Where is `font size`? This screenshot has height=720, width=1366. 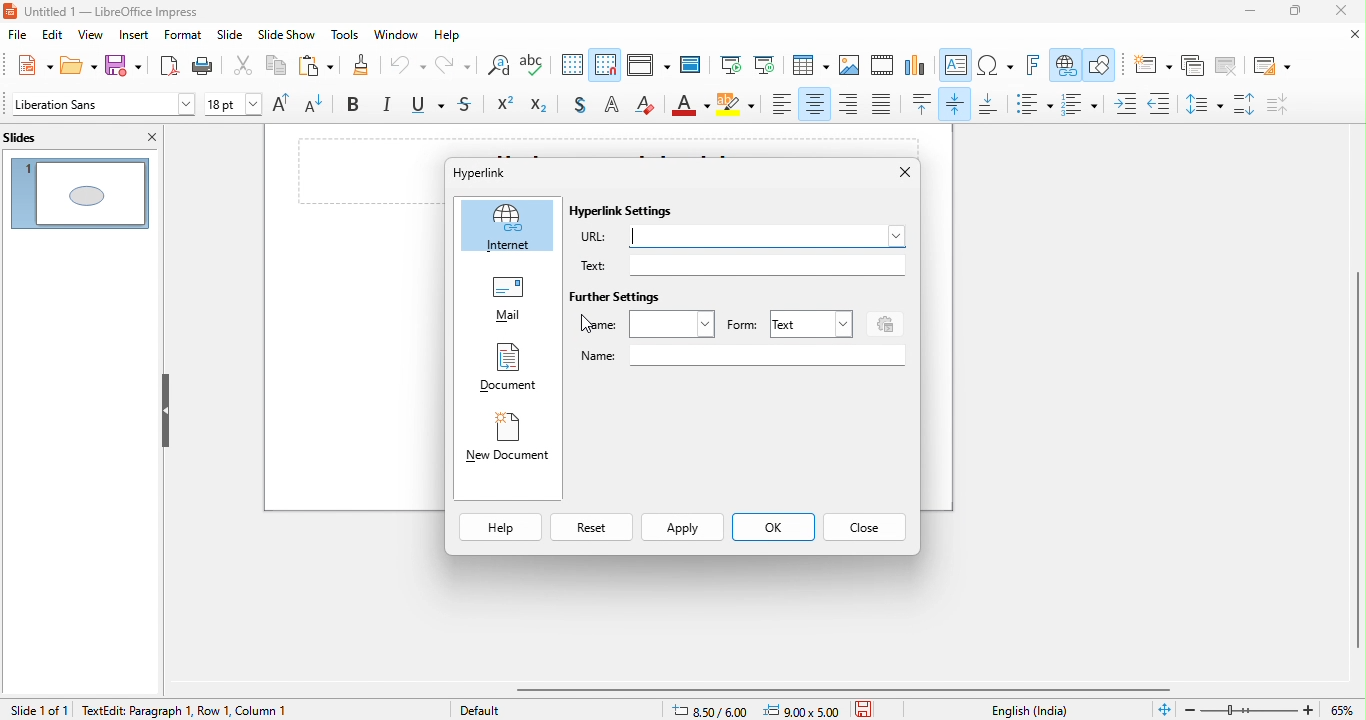
font size is located at coordinates (234, 106).